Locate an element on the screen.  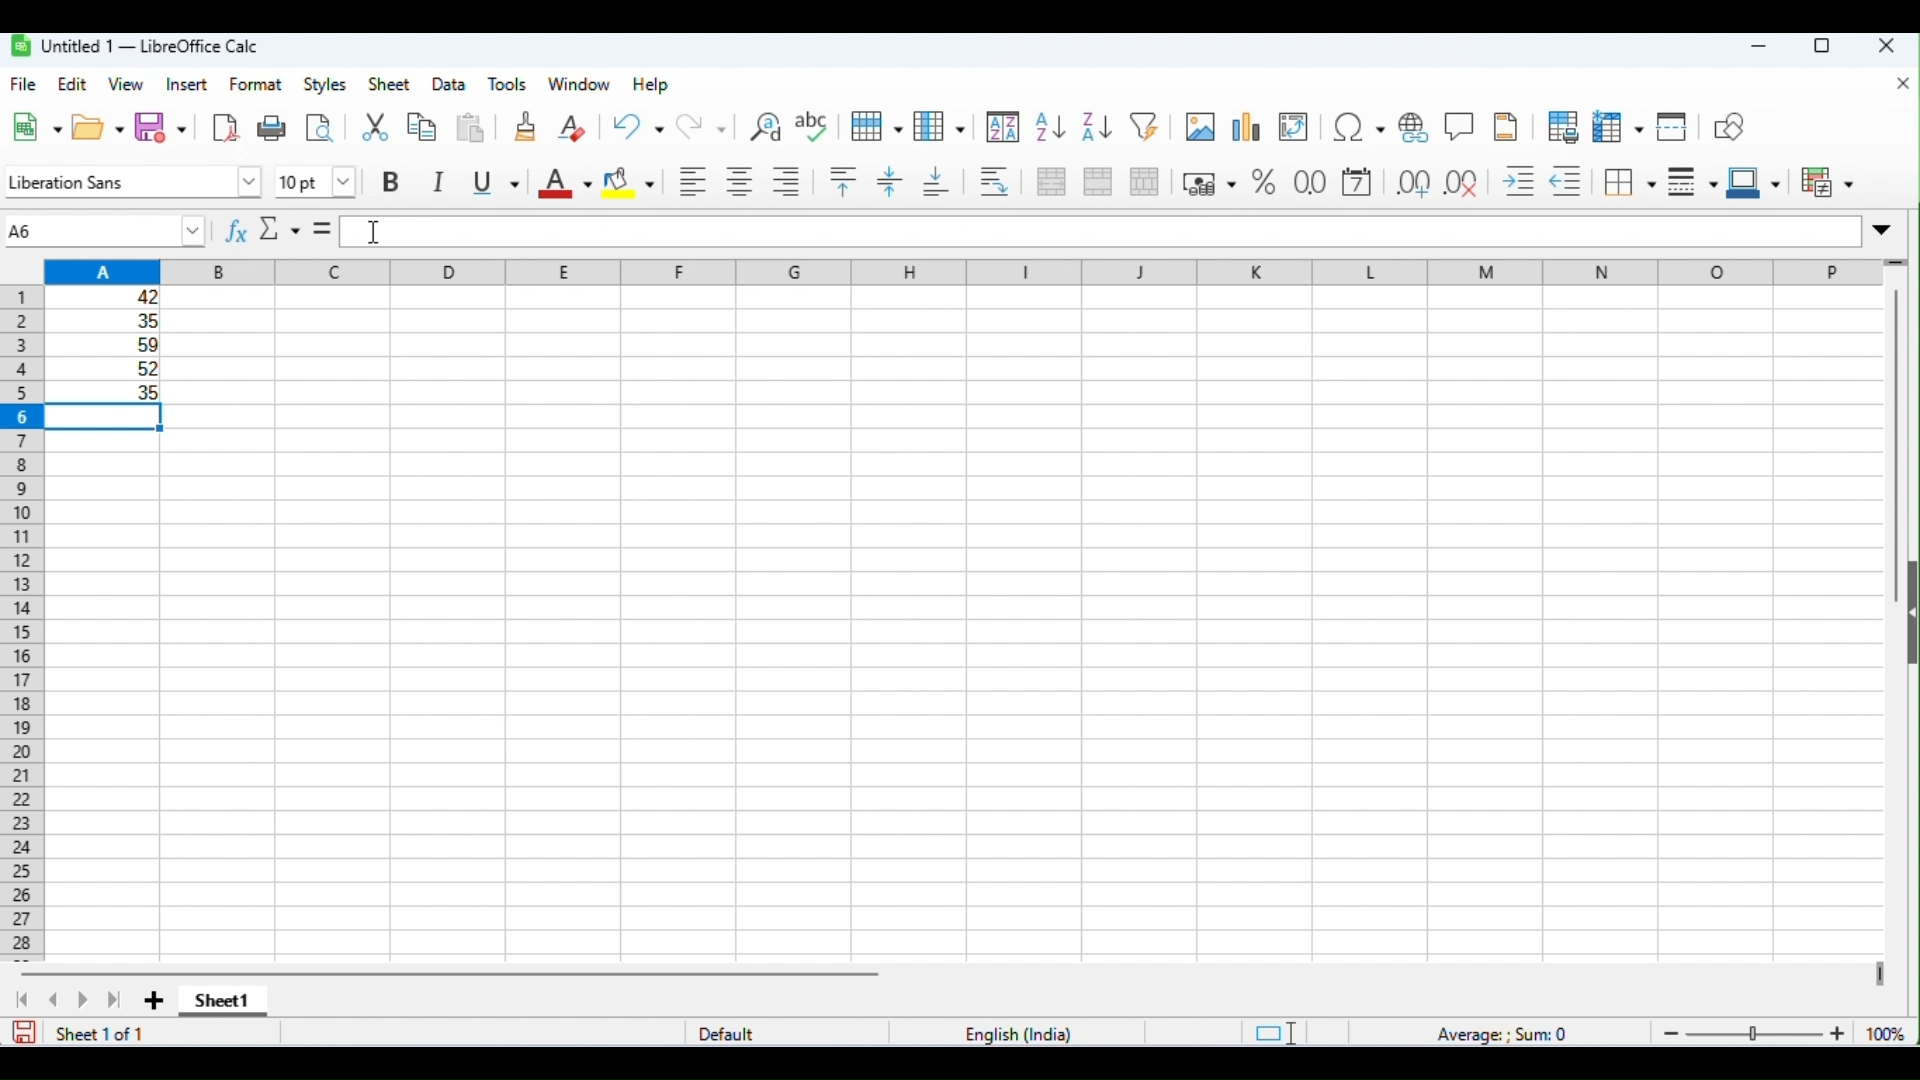
edit is located at coordinates (74, 86).